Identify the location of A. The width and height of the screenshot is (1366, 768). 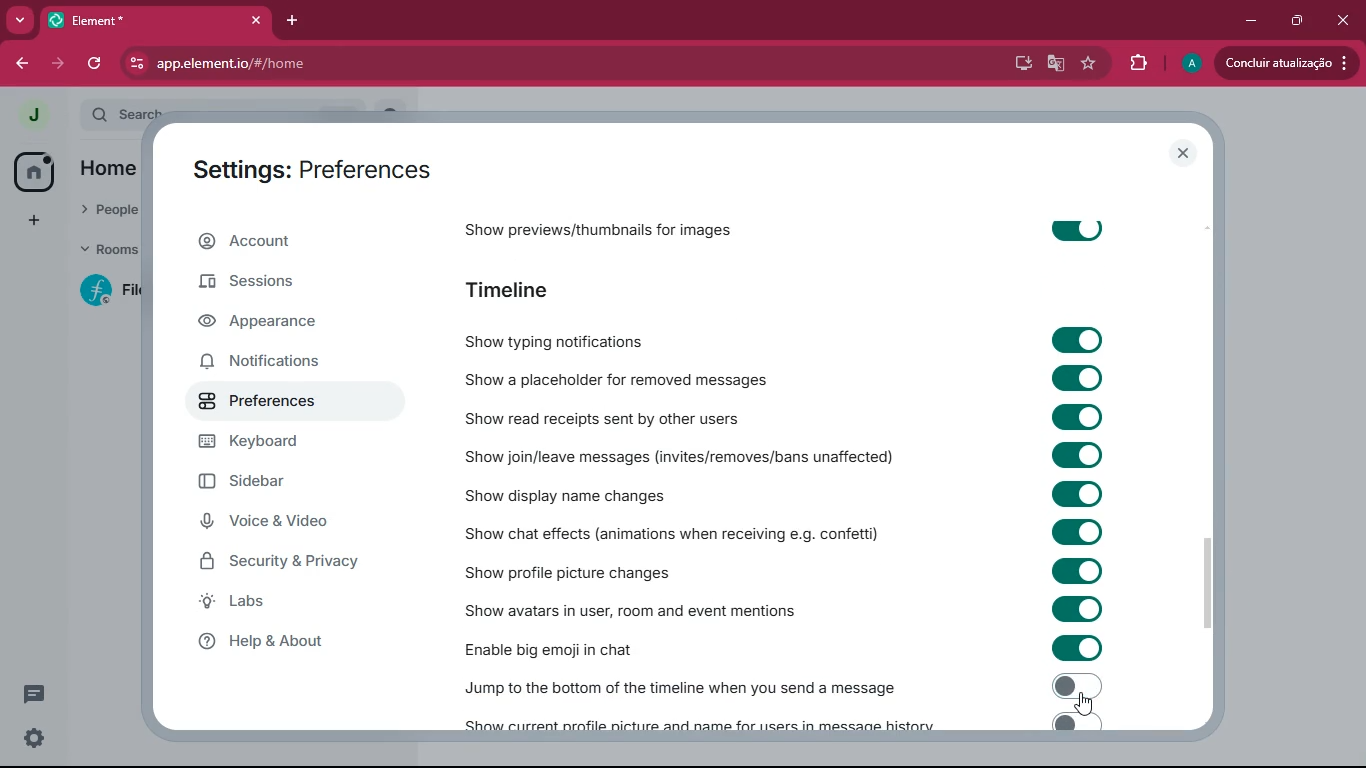
(1189, 61).